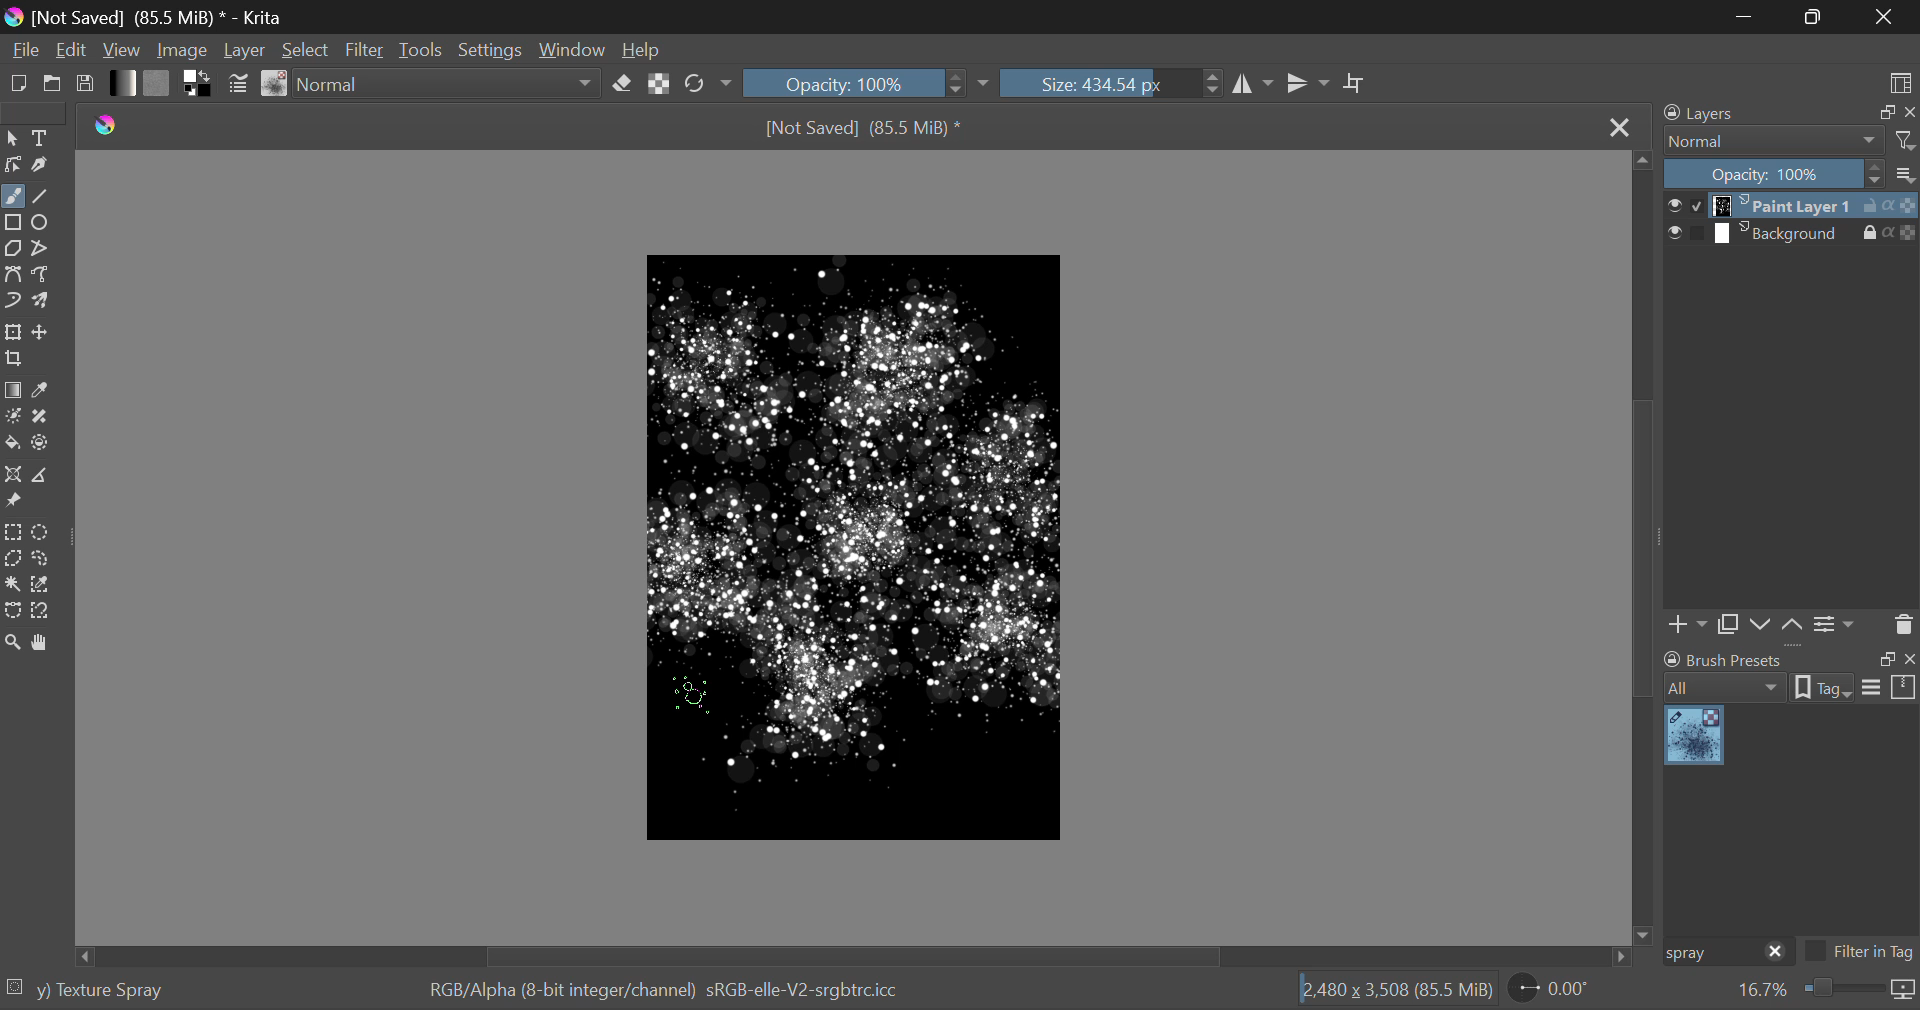  I want to click on Help, so click(642, 46).